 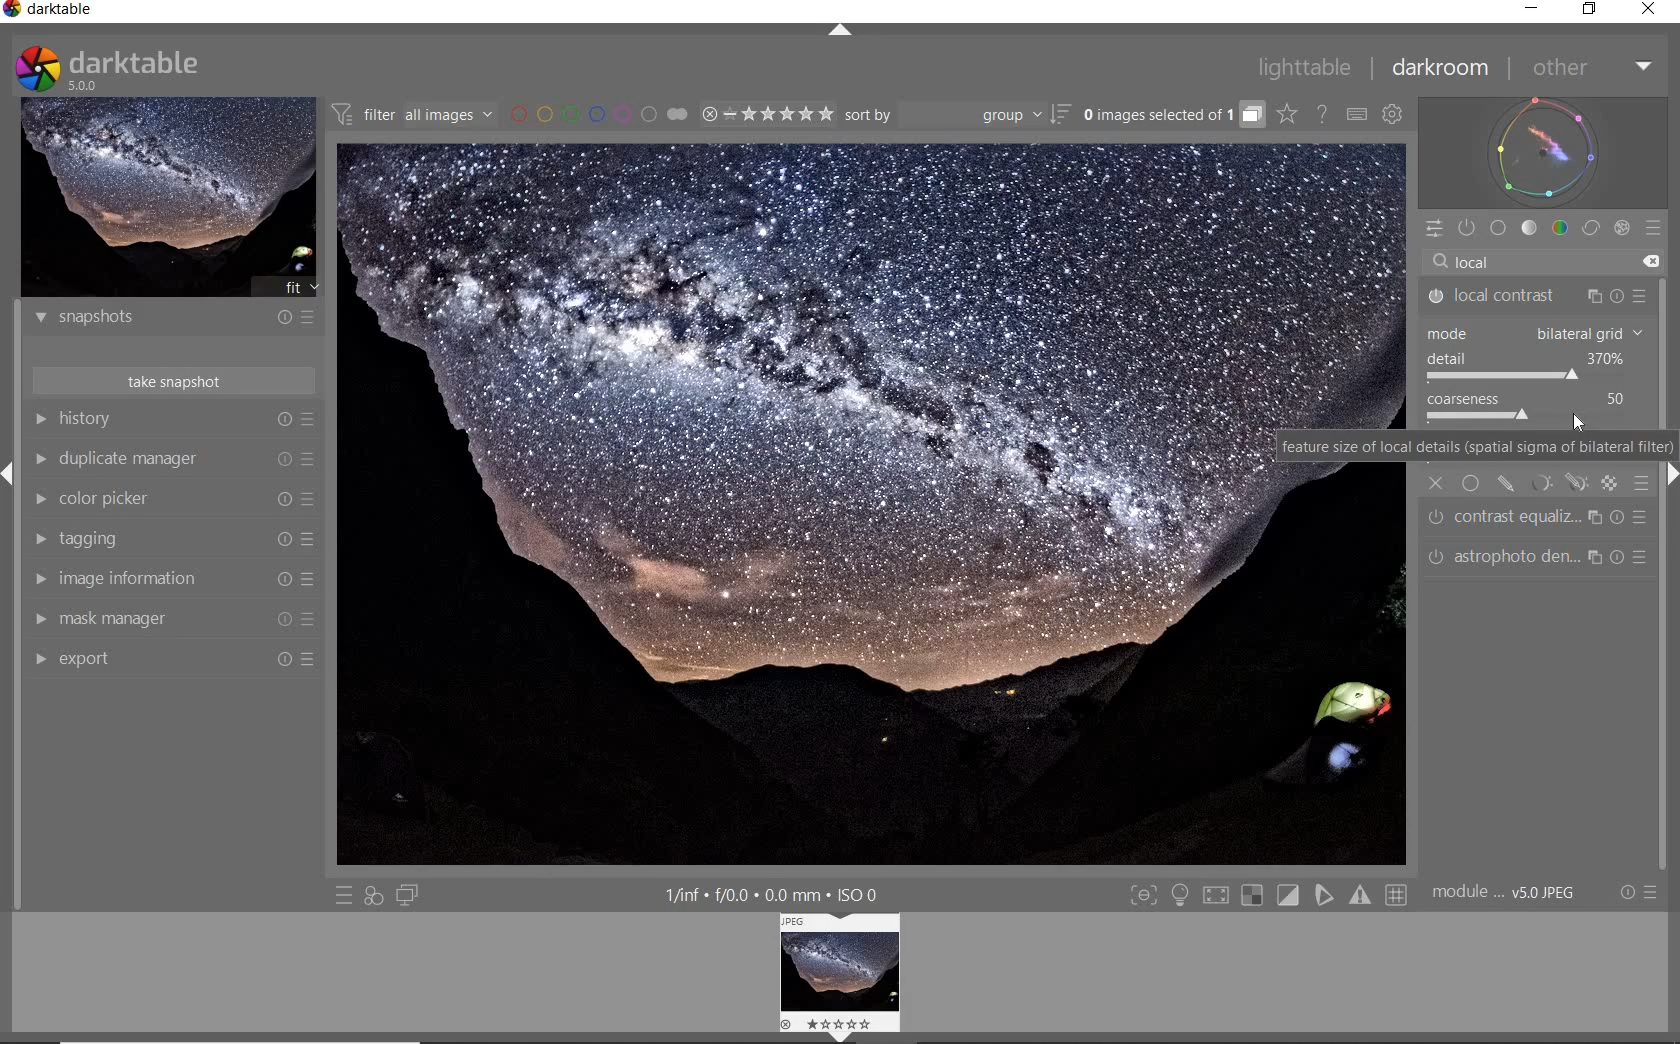 What do you see at coordinates (1430, 297) in the screenshot?
I see `Switched off` at bounding box center [1430, 297].